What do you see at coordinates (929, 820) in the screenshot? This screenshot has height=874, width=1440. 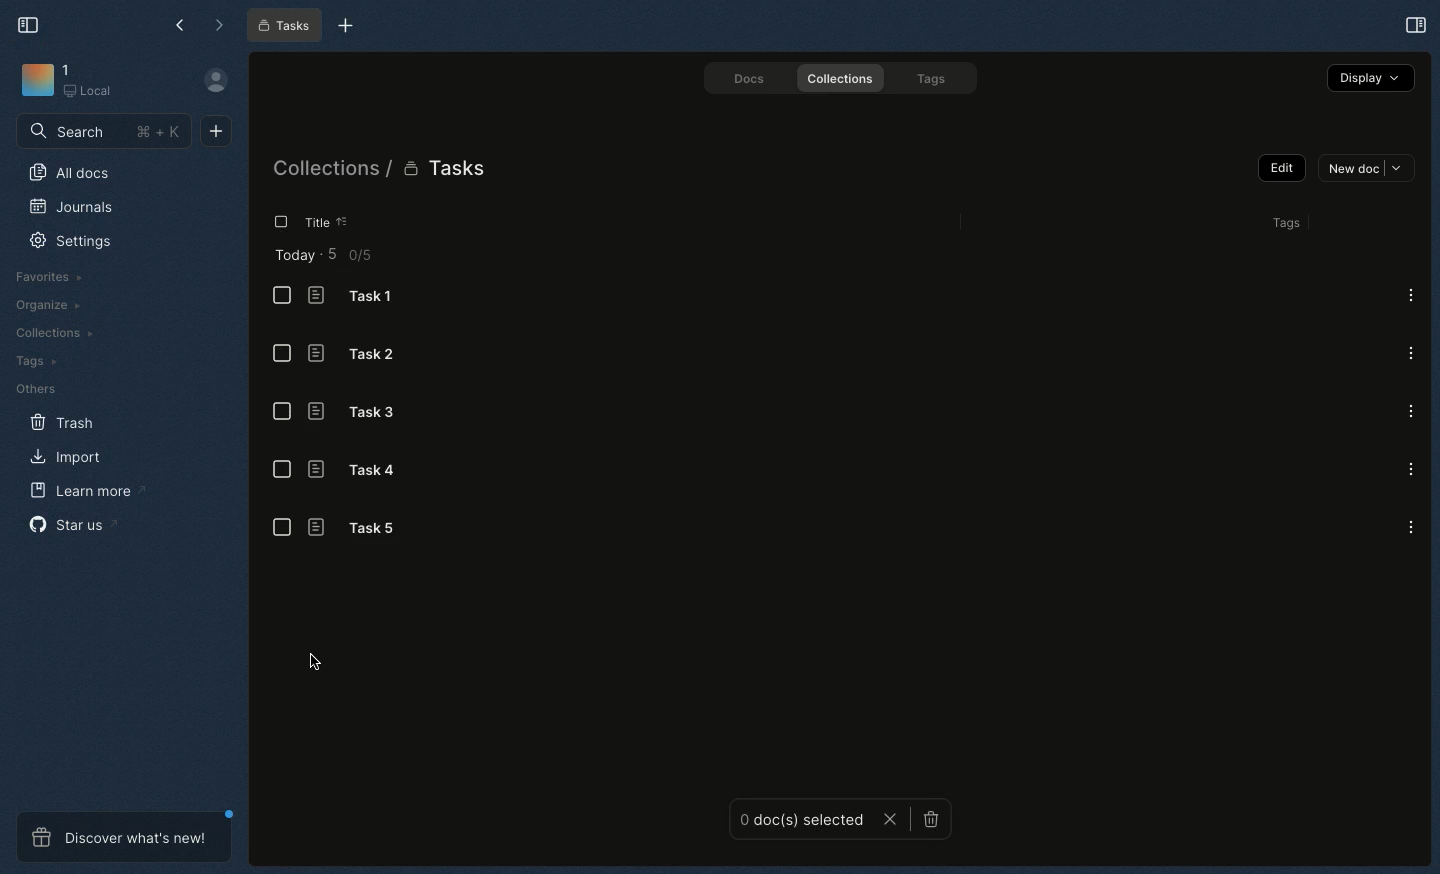 I see `Delete` at bounding box center [929, 820].